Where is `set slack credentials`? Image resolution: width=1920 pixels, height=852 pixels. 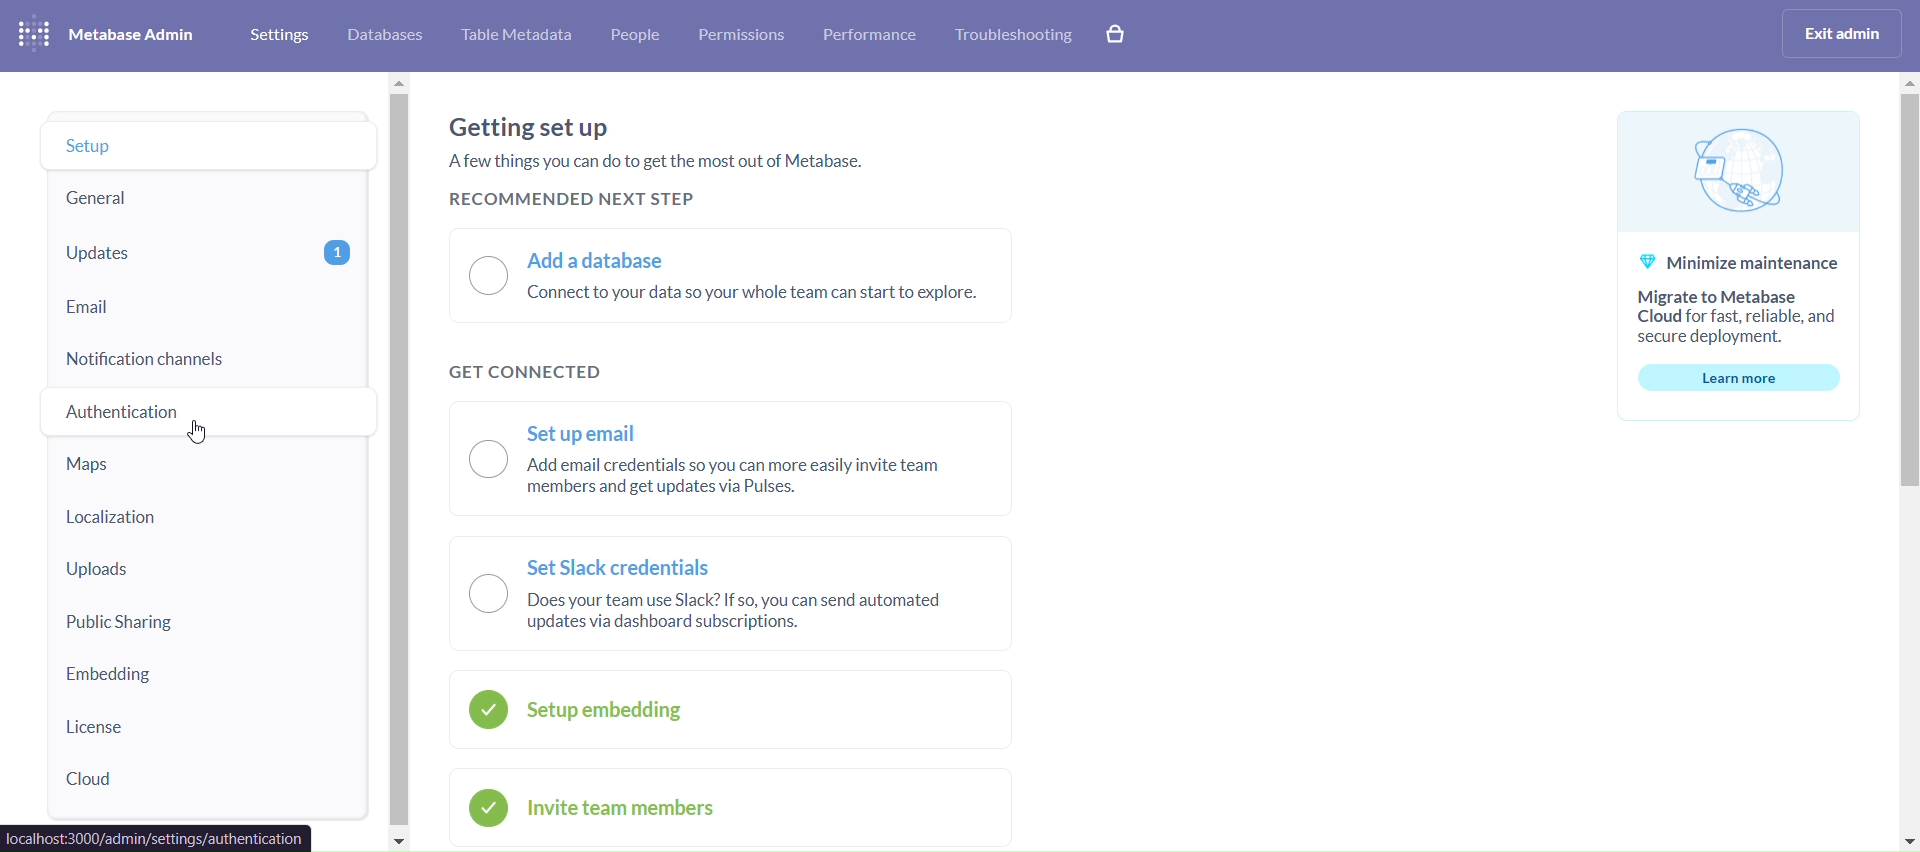 set slack credentials is located at coordinates (733, 595).